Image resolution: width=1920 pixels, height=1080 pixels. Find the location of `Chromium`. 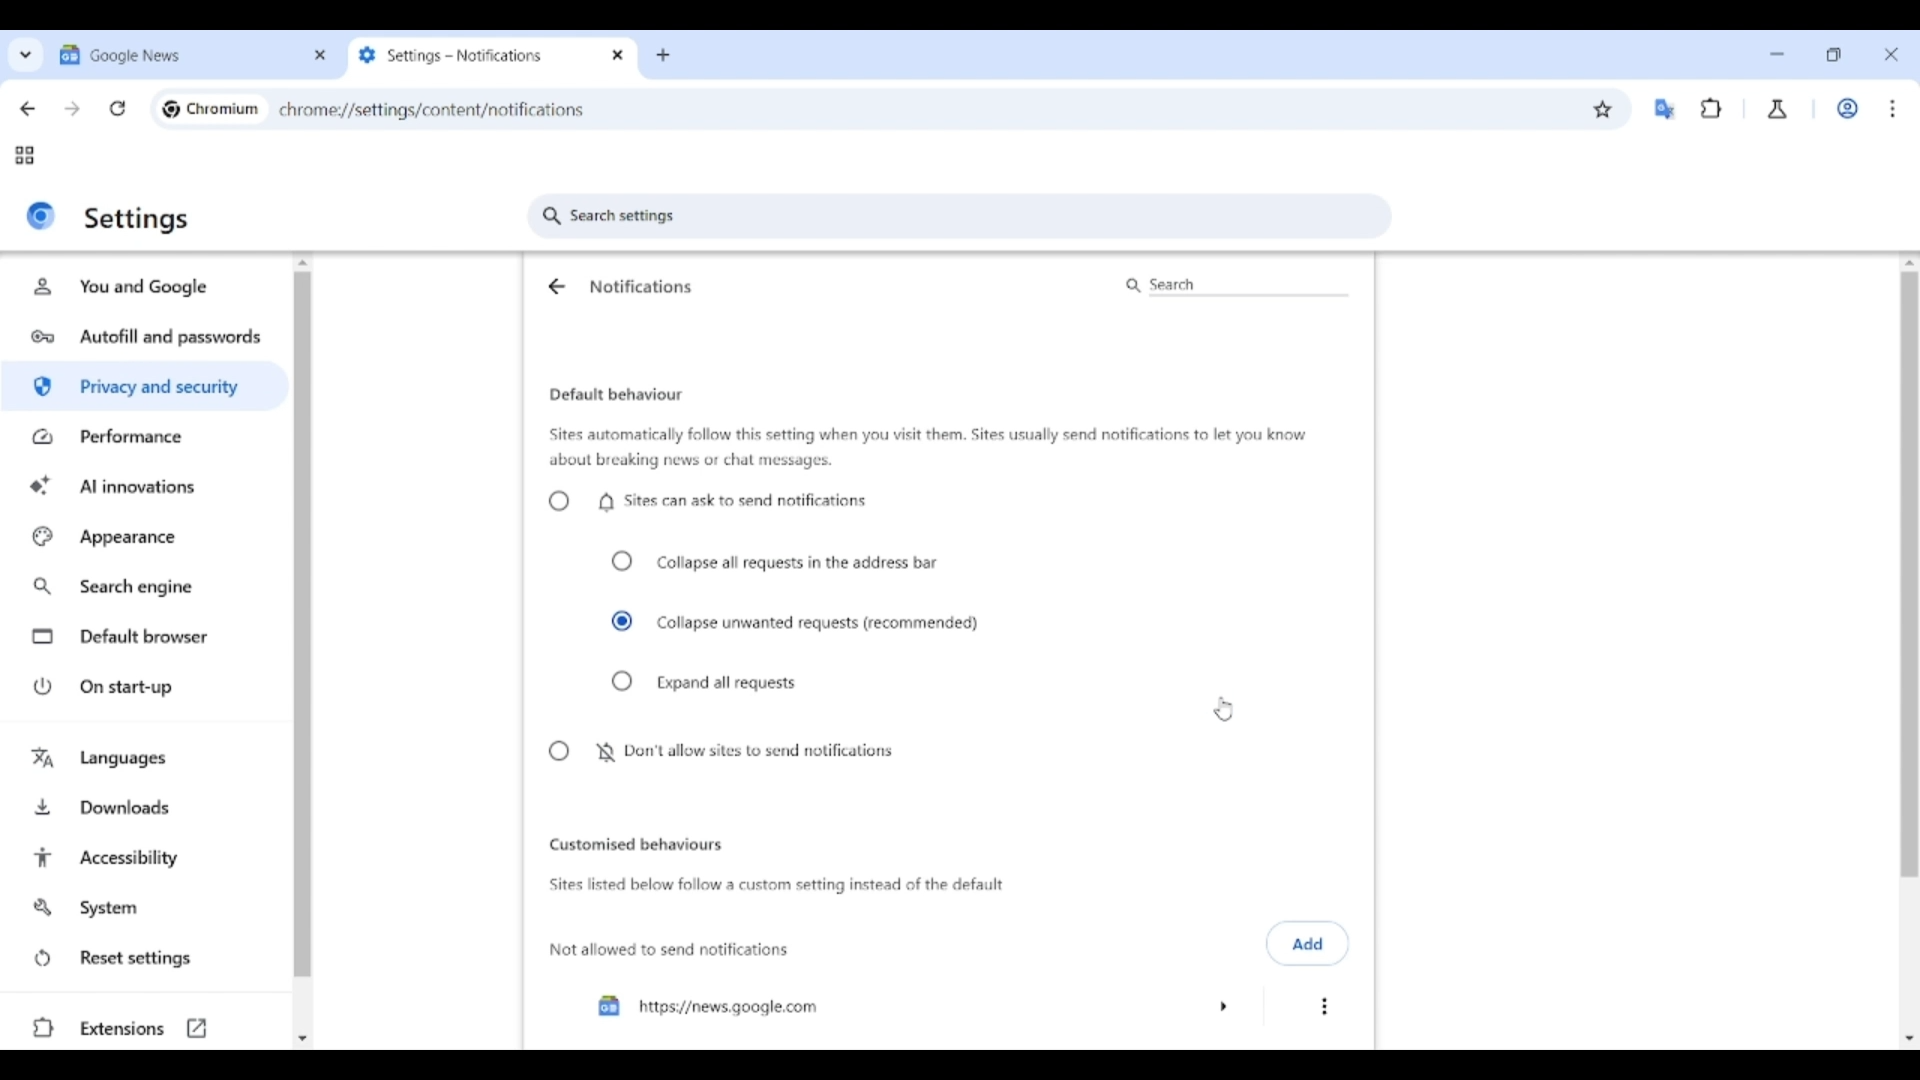

Chromium is located at coordinates (223, 108).